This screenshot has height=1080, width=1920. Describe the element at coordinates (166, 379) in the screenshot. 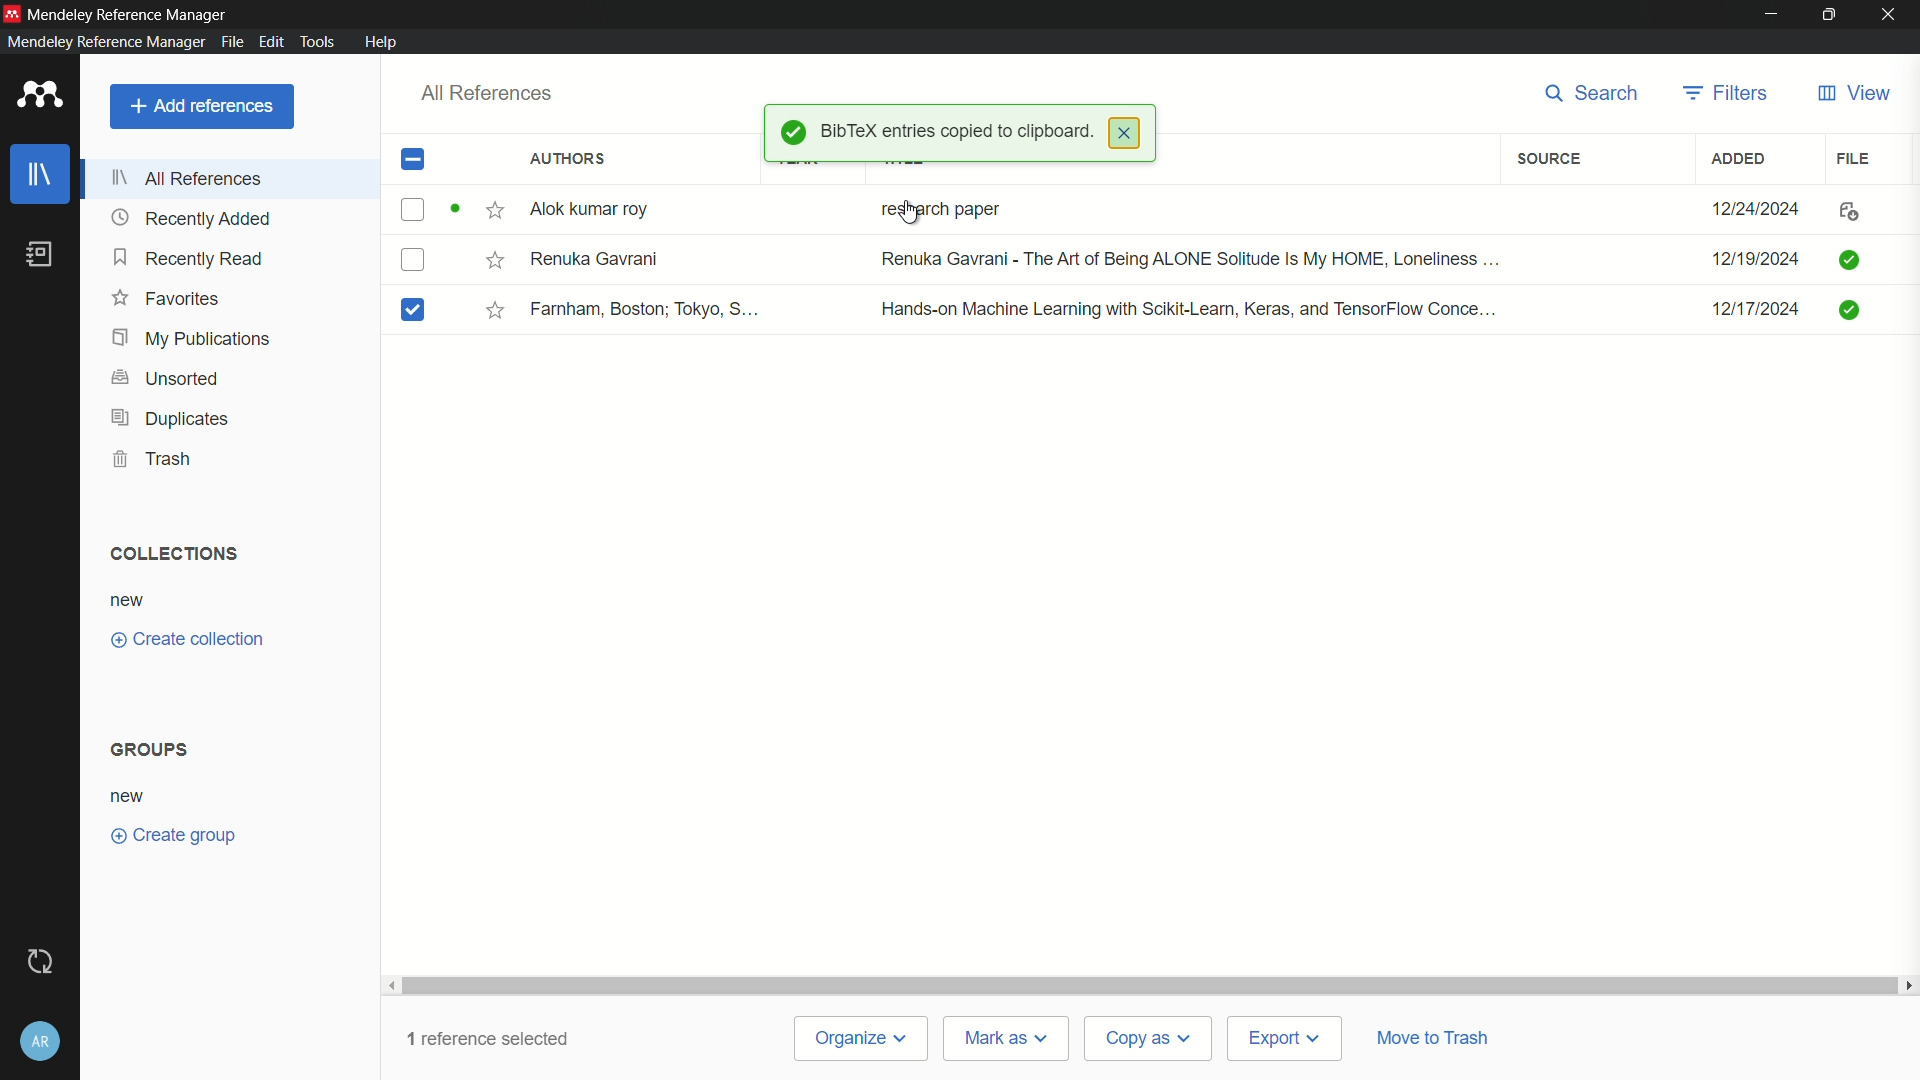

I see `unsorted` at that location.